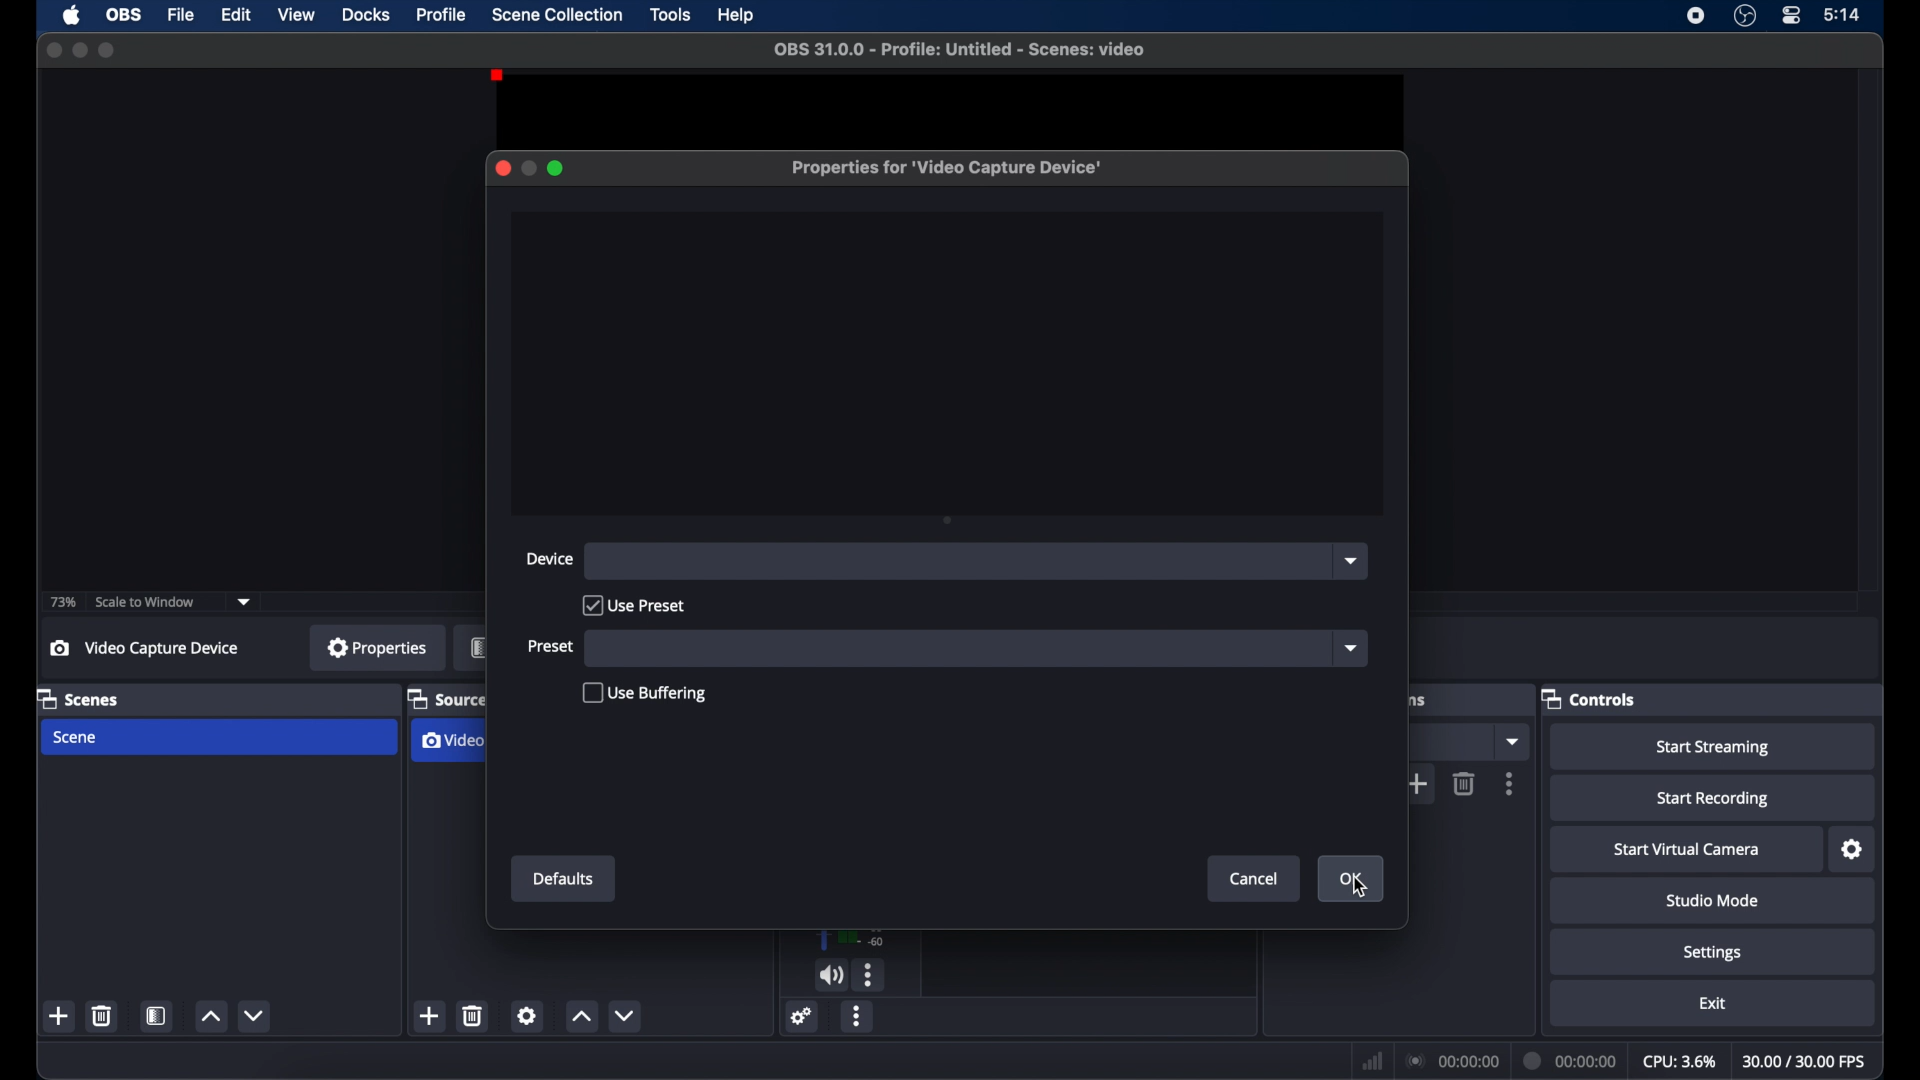 This screenshot has width=1920, height=1080. Describe the element at coordinates (379, 649) in the screenshot. I see `properties` at that location.